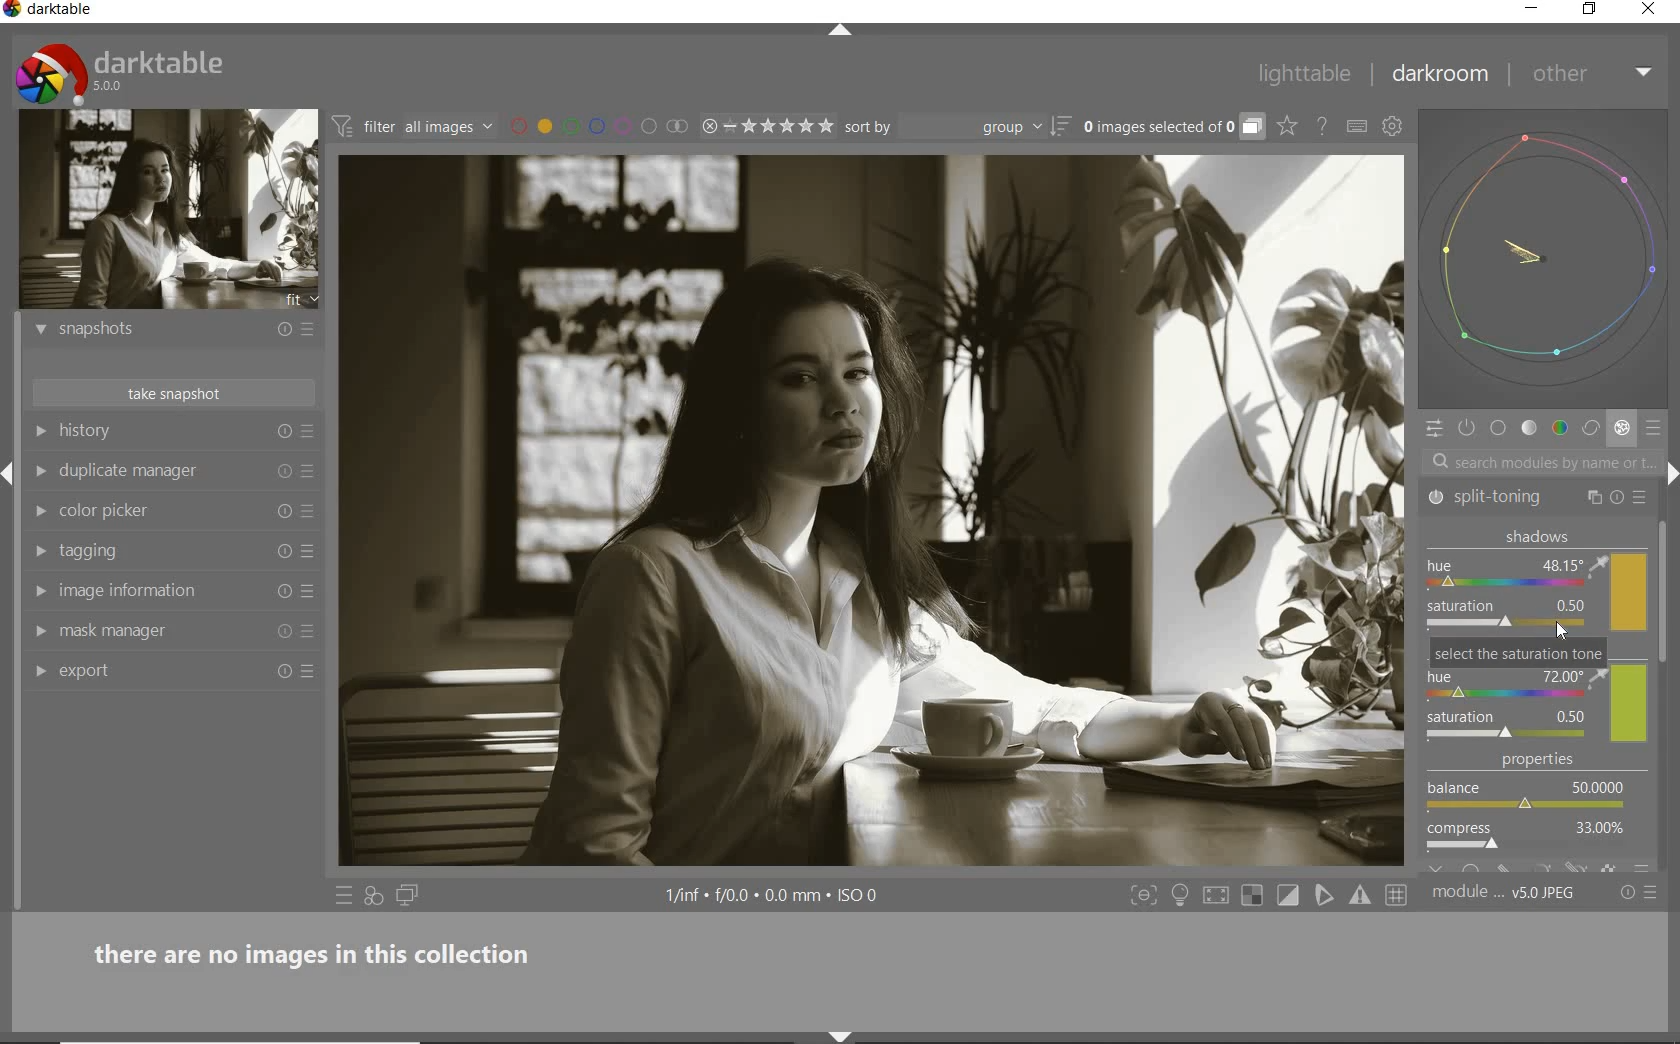 The height and width of the screenshot is (1044, 1680). What do you see at coordinates (311, 671) in the screenshot?
I see `preset and preferences` at bounding box center [311, 671].